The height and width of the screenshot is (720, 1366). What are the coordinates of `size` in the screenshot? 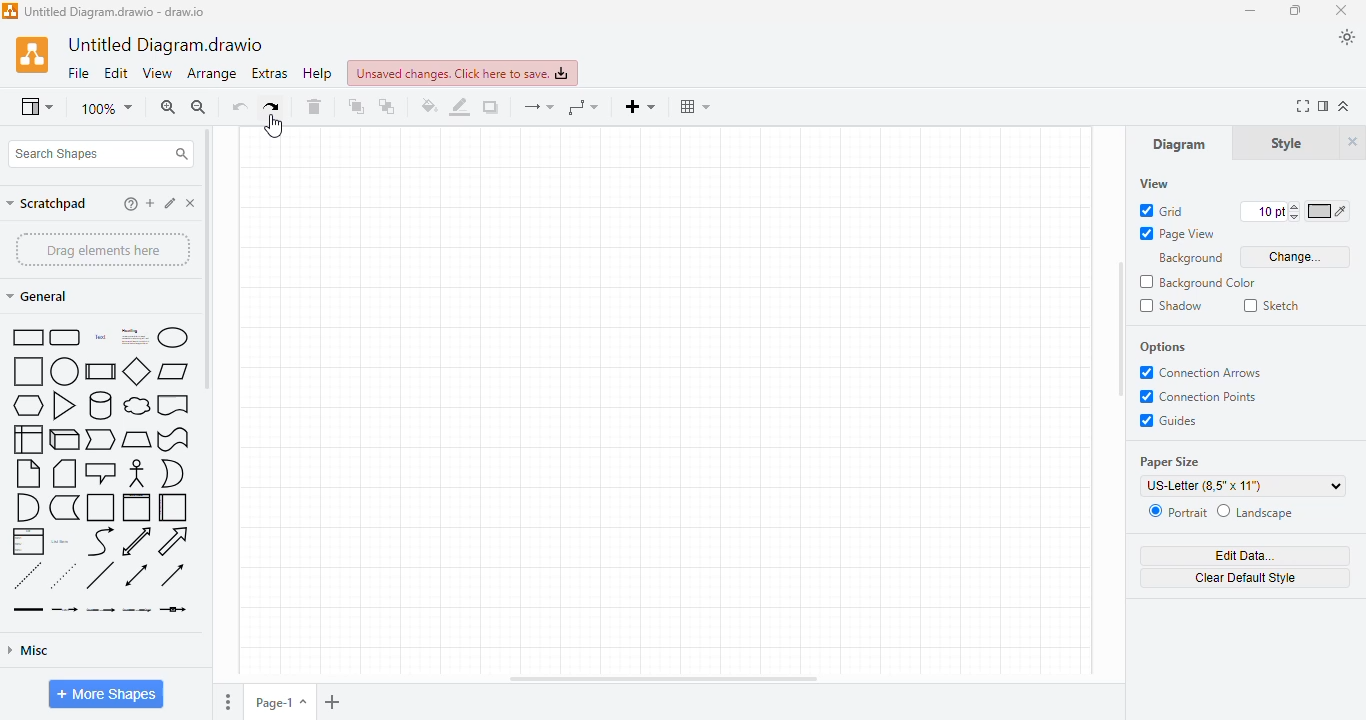 It's located at (1274, 212).